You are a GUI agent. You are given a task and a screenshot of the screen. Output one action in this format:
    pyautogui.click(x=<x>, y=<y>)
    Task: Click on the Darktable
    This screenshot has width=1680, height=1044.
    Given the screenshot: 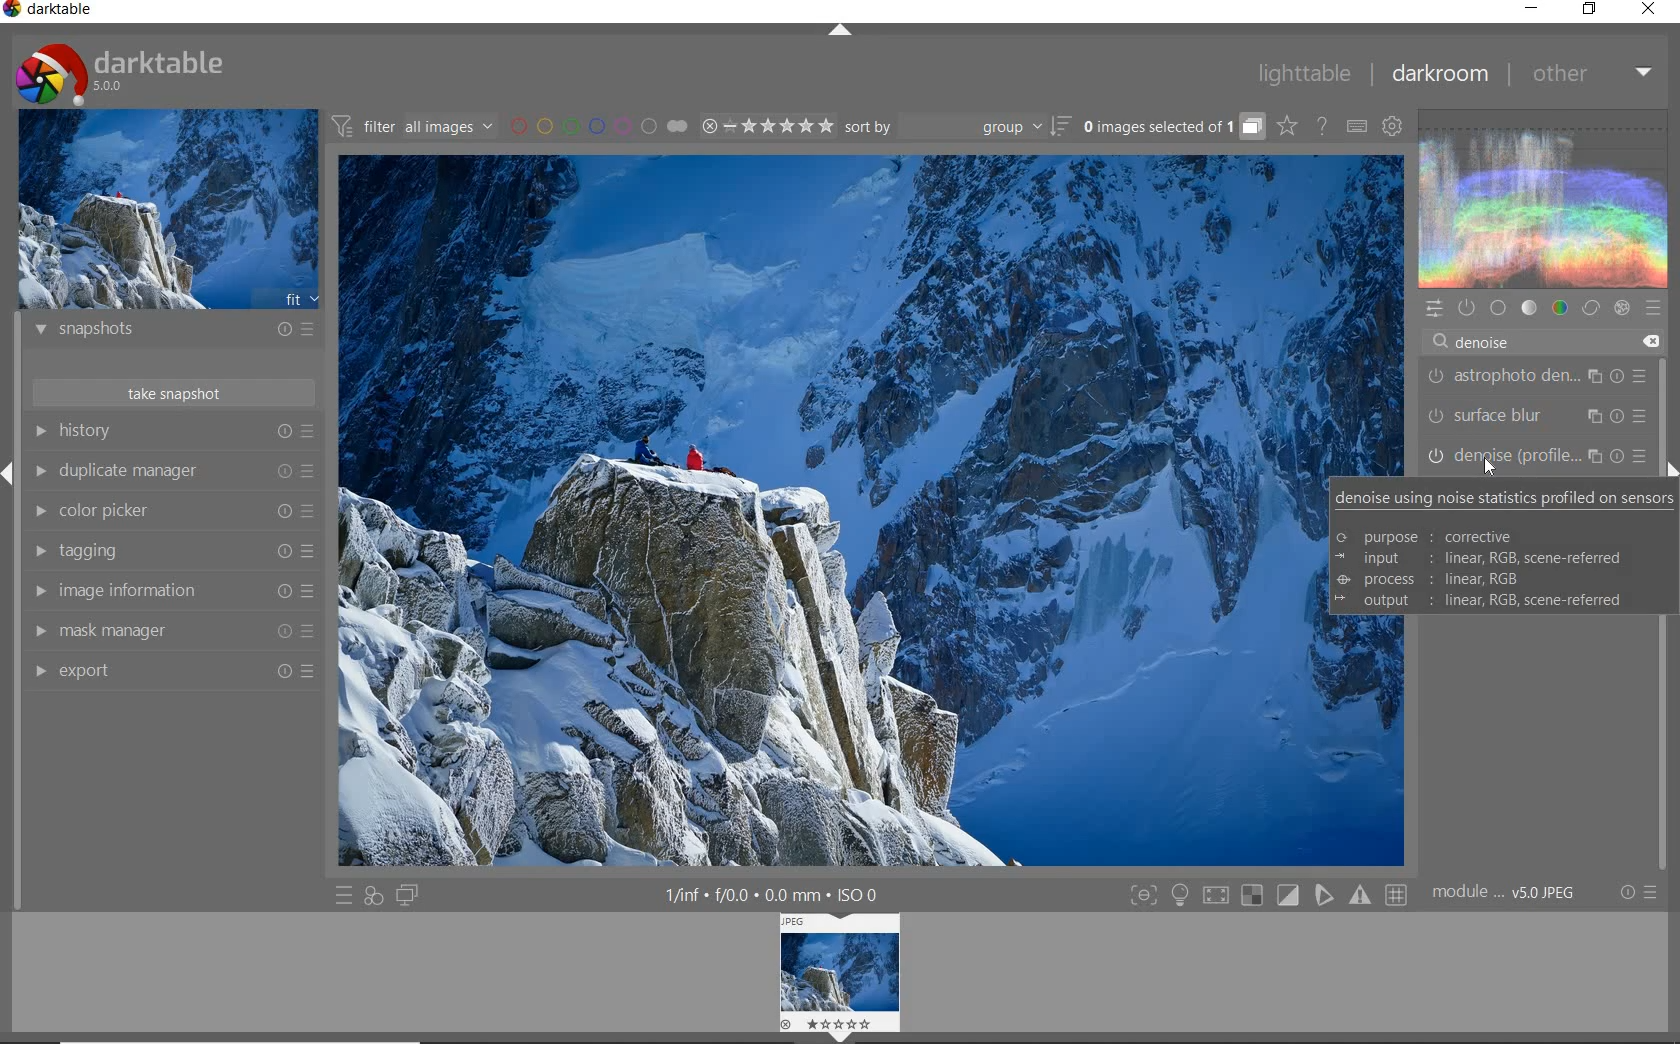 What is the action you would take?
    pyautogui.click(x=50, y=13)
    